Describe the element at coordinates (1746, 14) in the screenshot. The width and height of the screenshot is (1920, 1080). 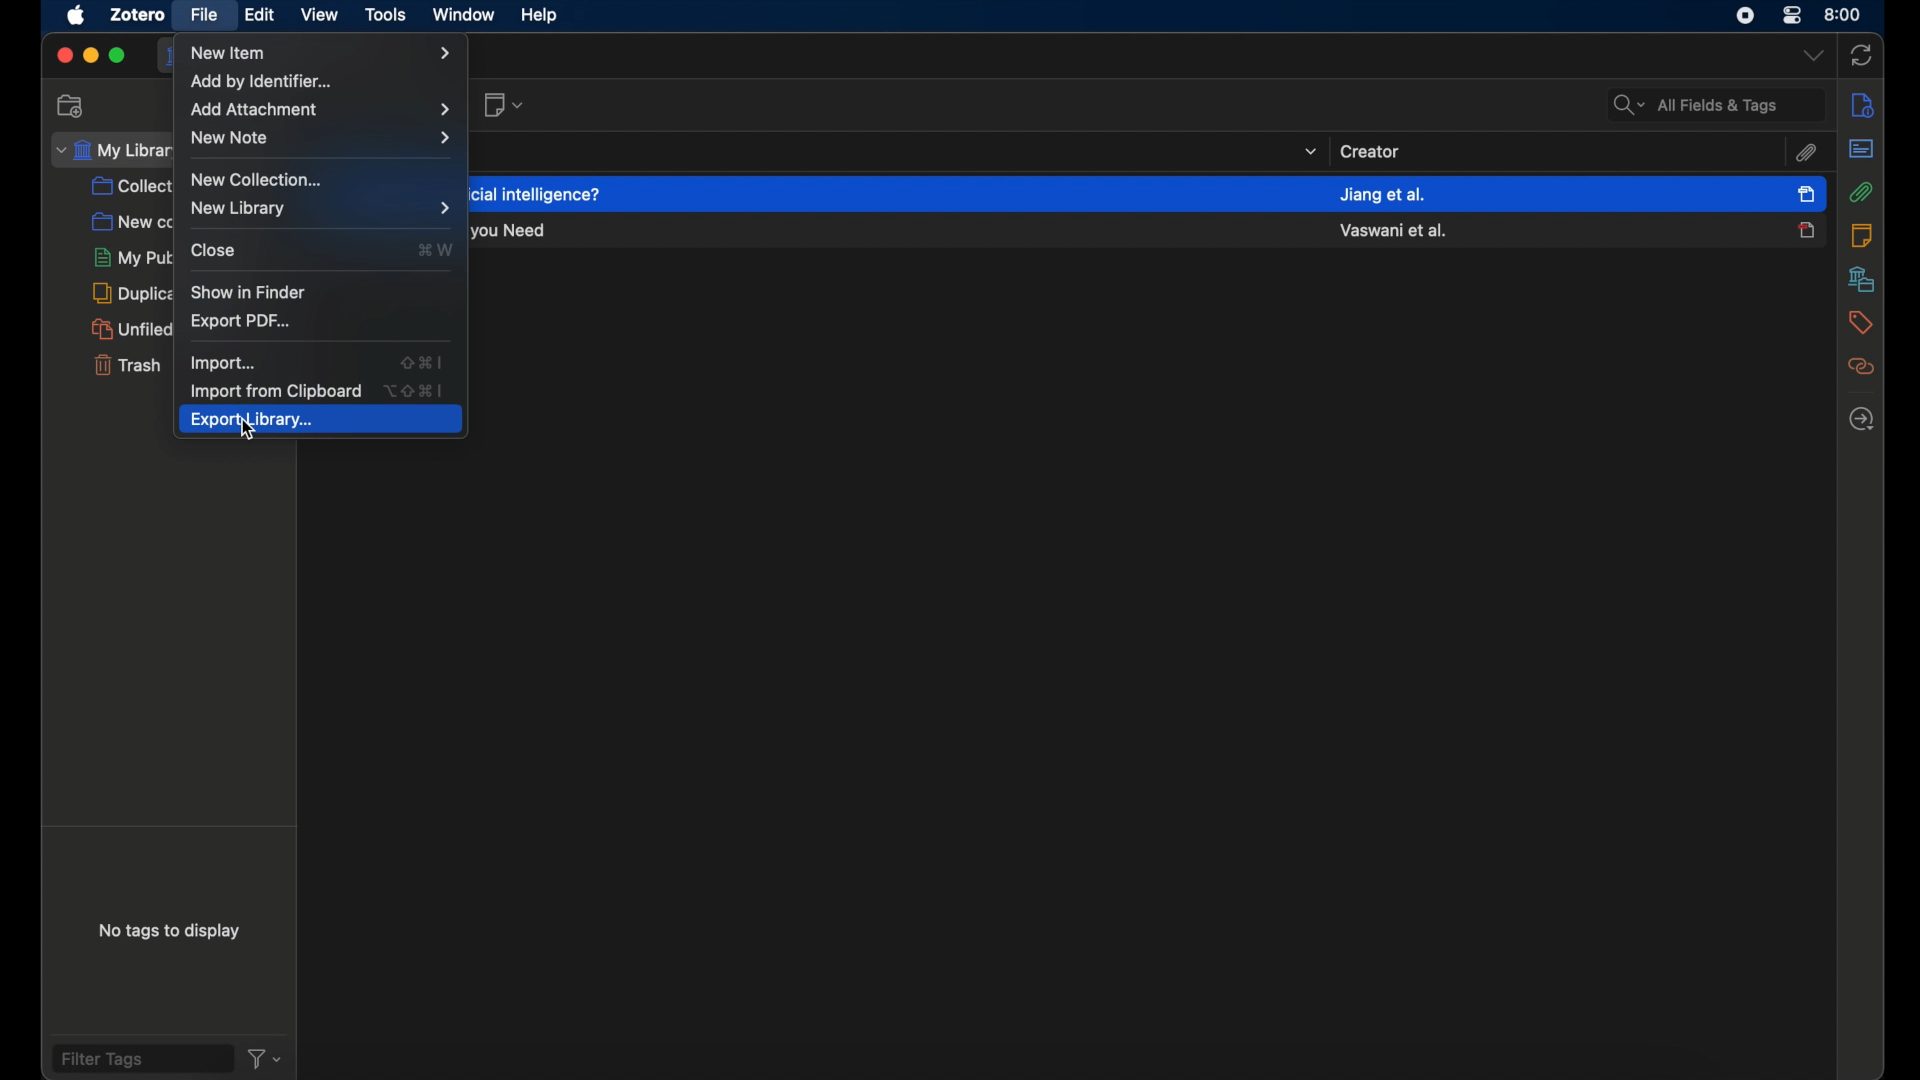
I see `screen recorder` at that location.